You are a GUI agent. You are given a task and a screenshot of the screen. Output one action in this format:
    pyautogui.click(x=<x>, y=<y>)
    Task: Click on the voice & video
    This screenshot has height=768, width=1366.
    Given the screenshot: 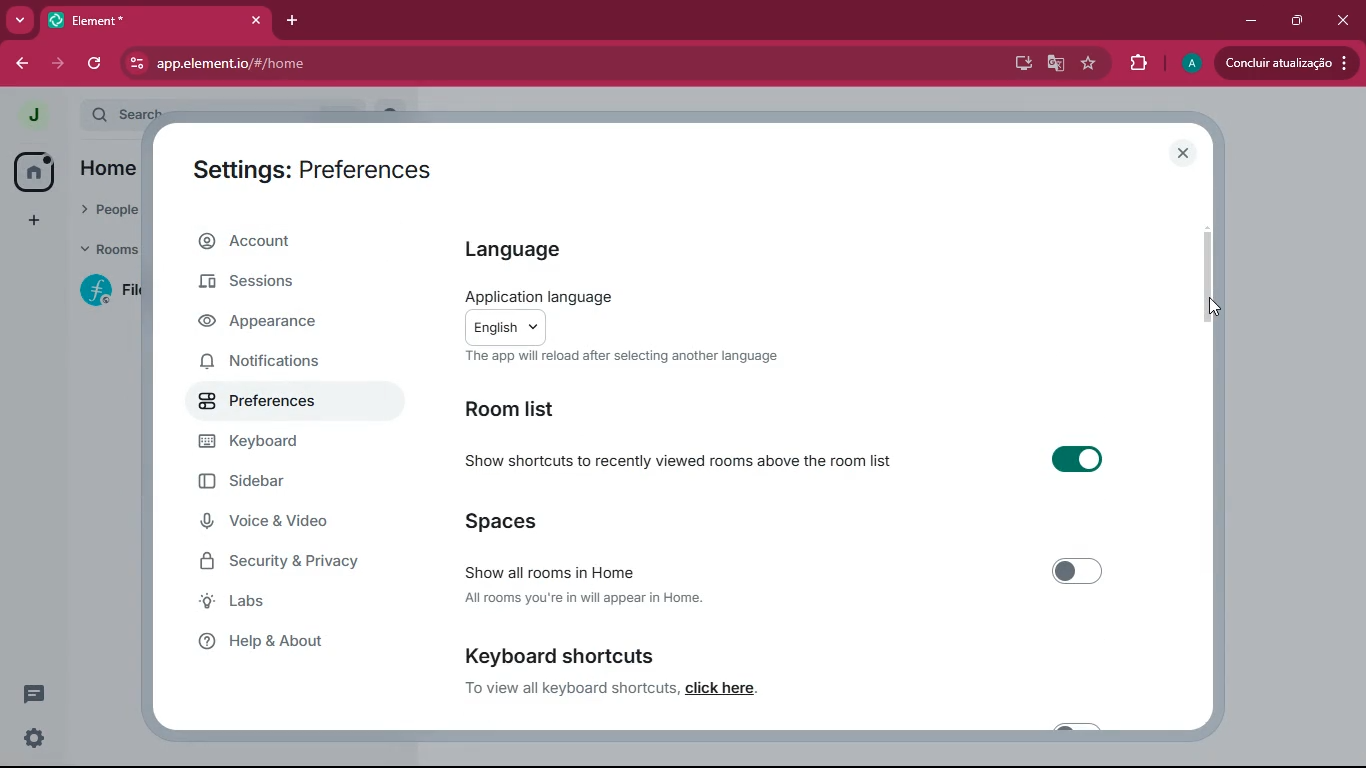 What is the action you would take?
    pyautogui.click(x=277, y=523)
    